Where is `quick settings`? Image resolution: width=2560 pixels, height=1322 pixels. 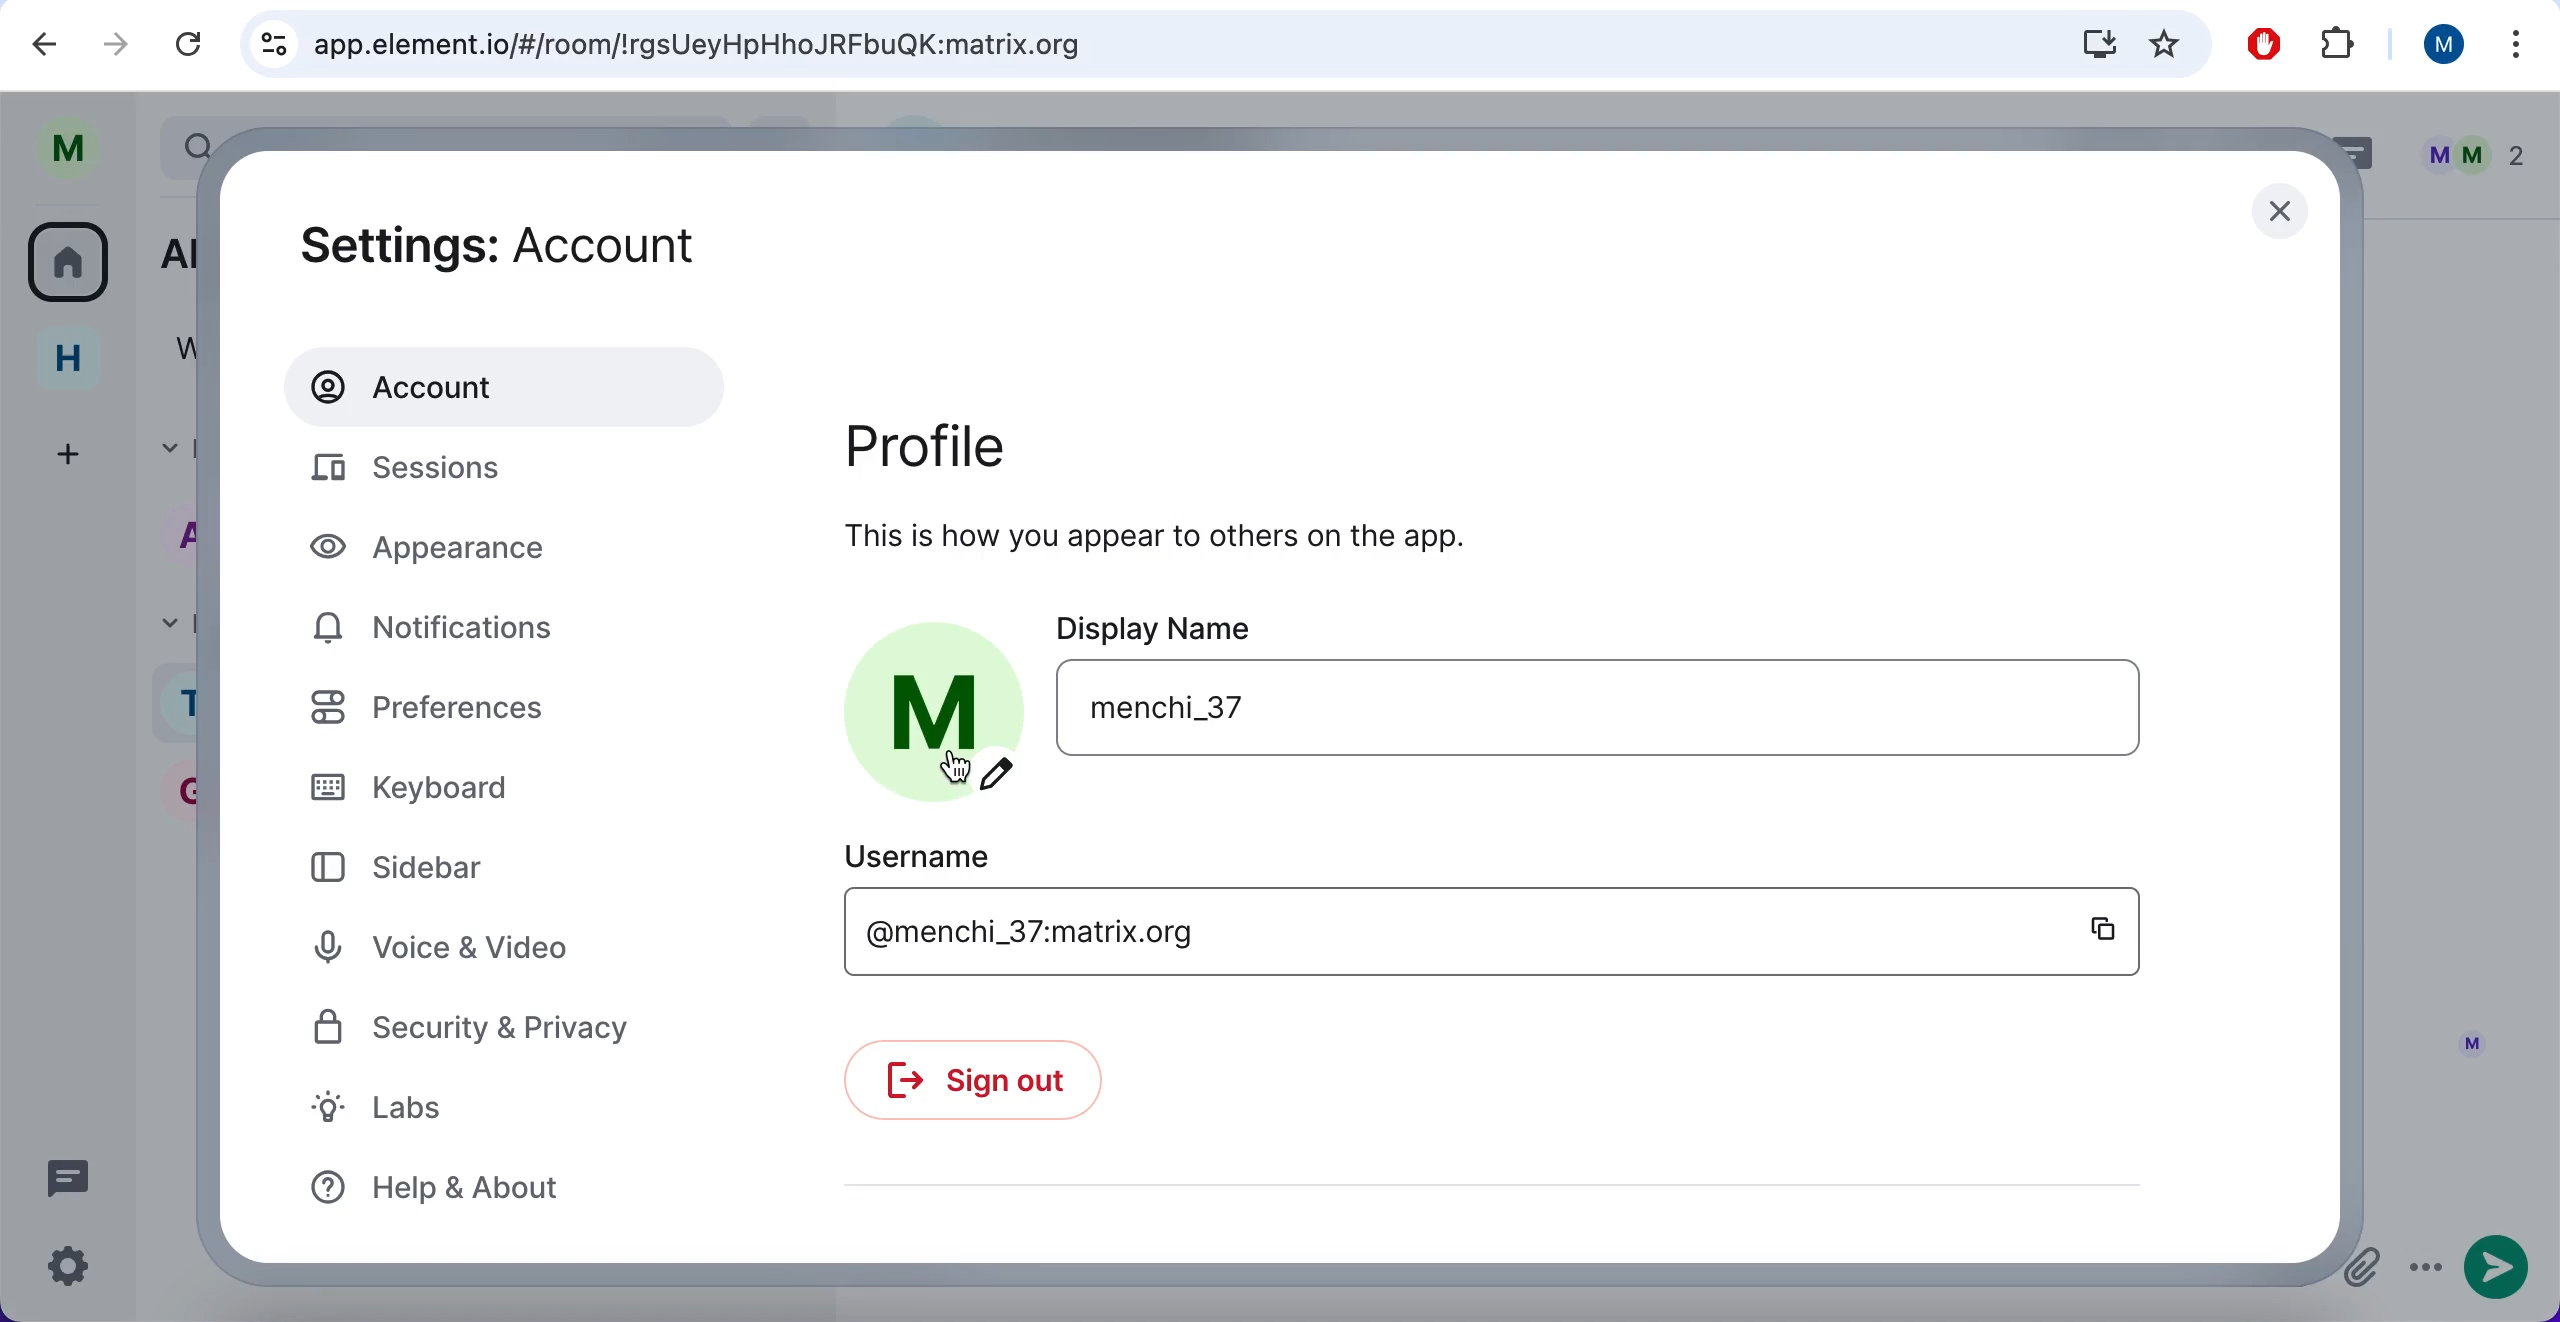 quick settings is located at coordinates (71, 1266).